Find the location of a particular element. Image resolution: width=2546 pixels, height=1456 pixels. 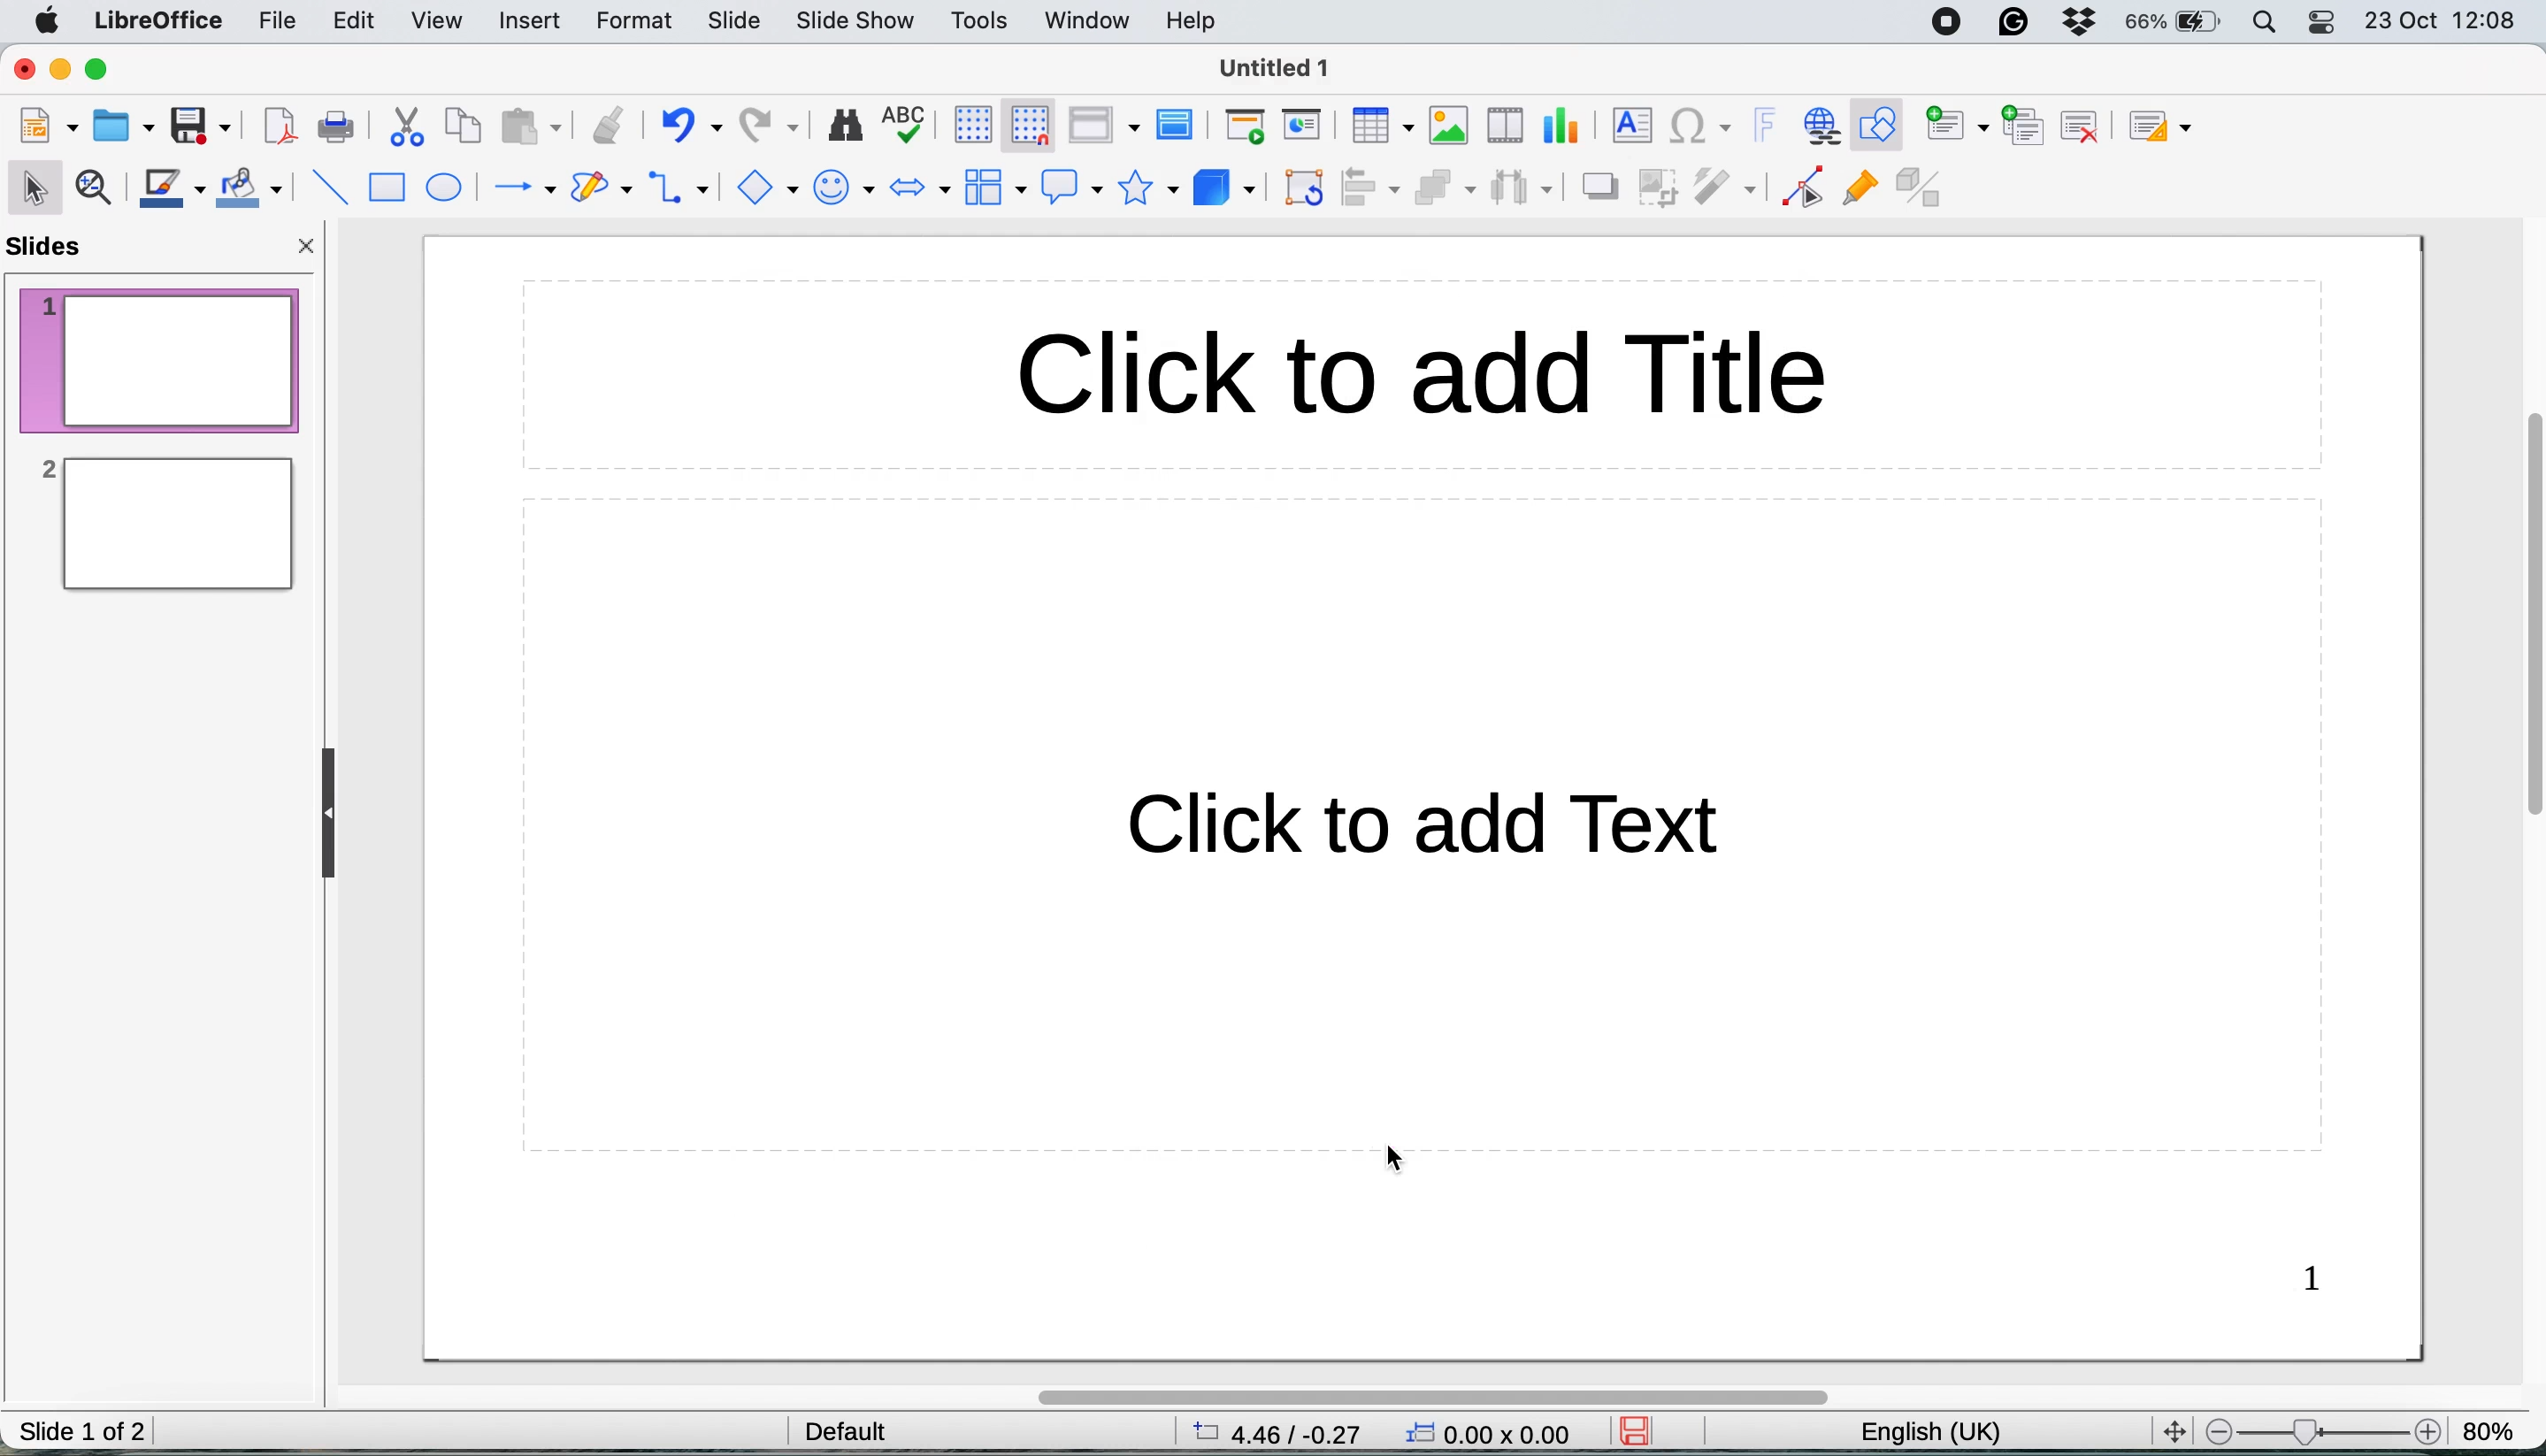

duplicate slide is located at coordinates (2025, 123).